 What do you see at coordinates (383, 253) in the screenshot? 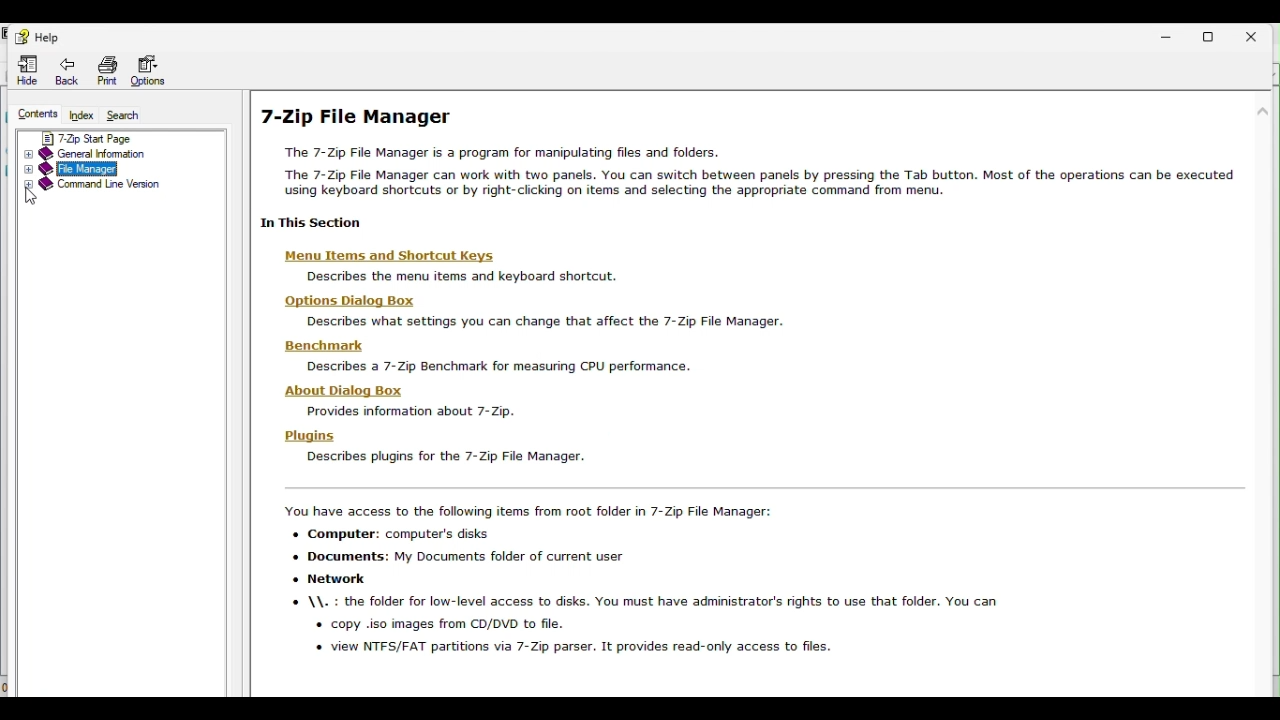
I see `menu items and shortcut` at bounding box center [383, 253].